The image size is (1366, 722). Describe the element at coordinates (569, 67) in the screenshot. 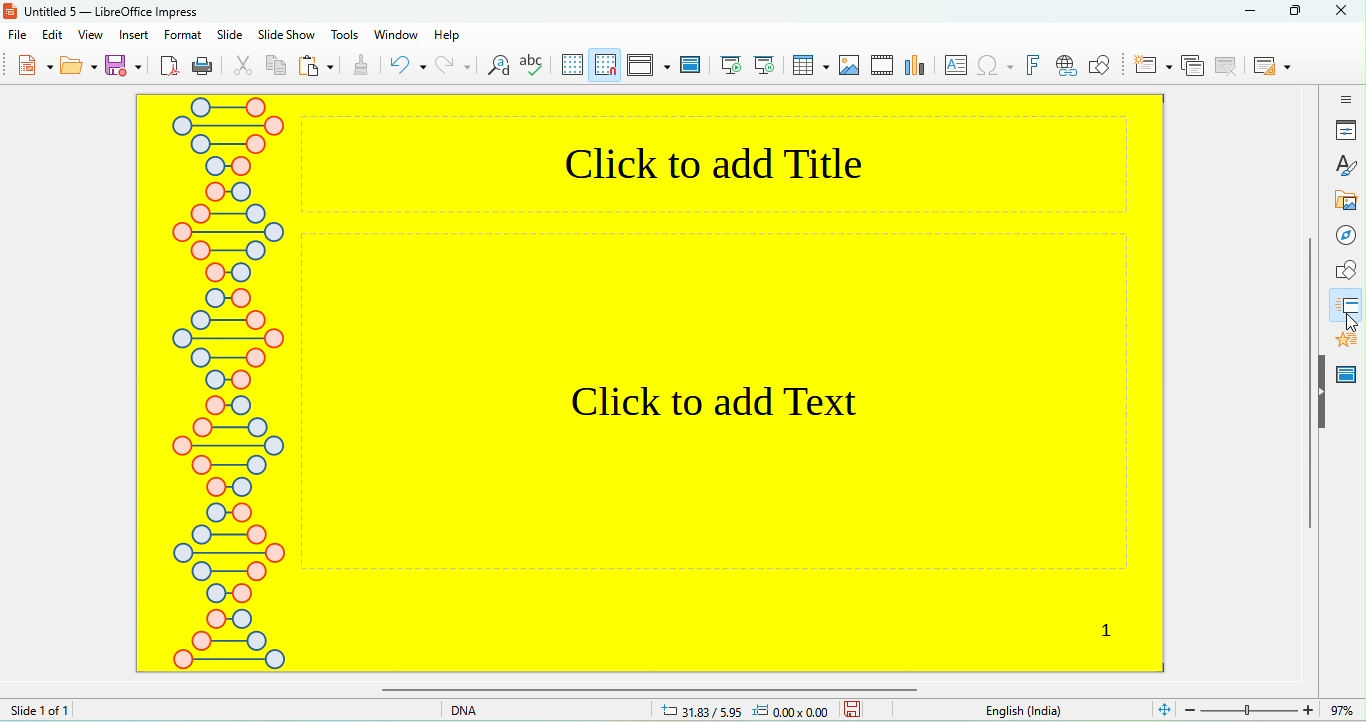

I see `display grid` at that location.